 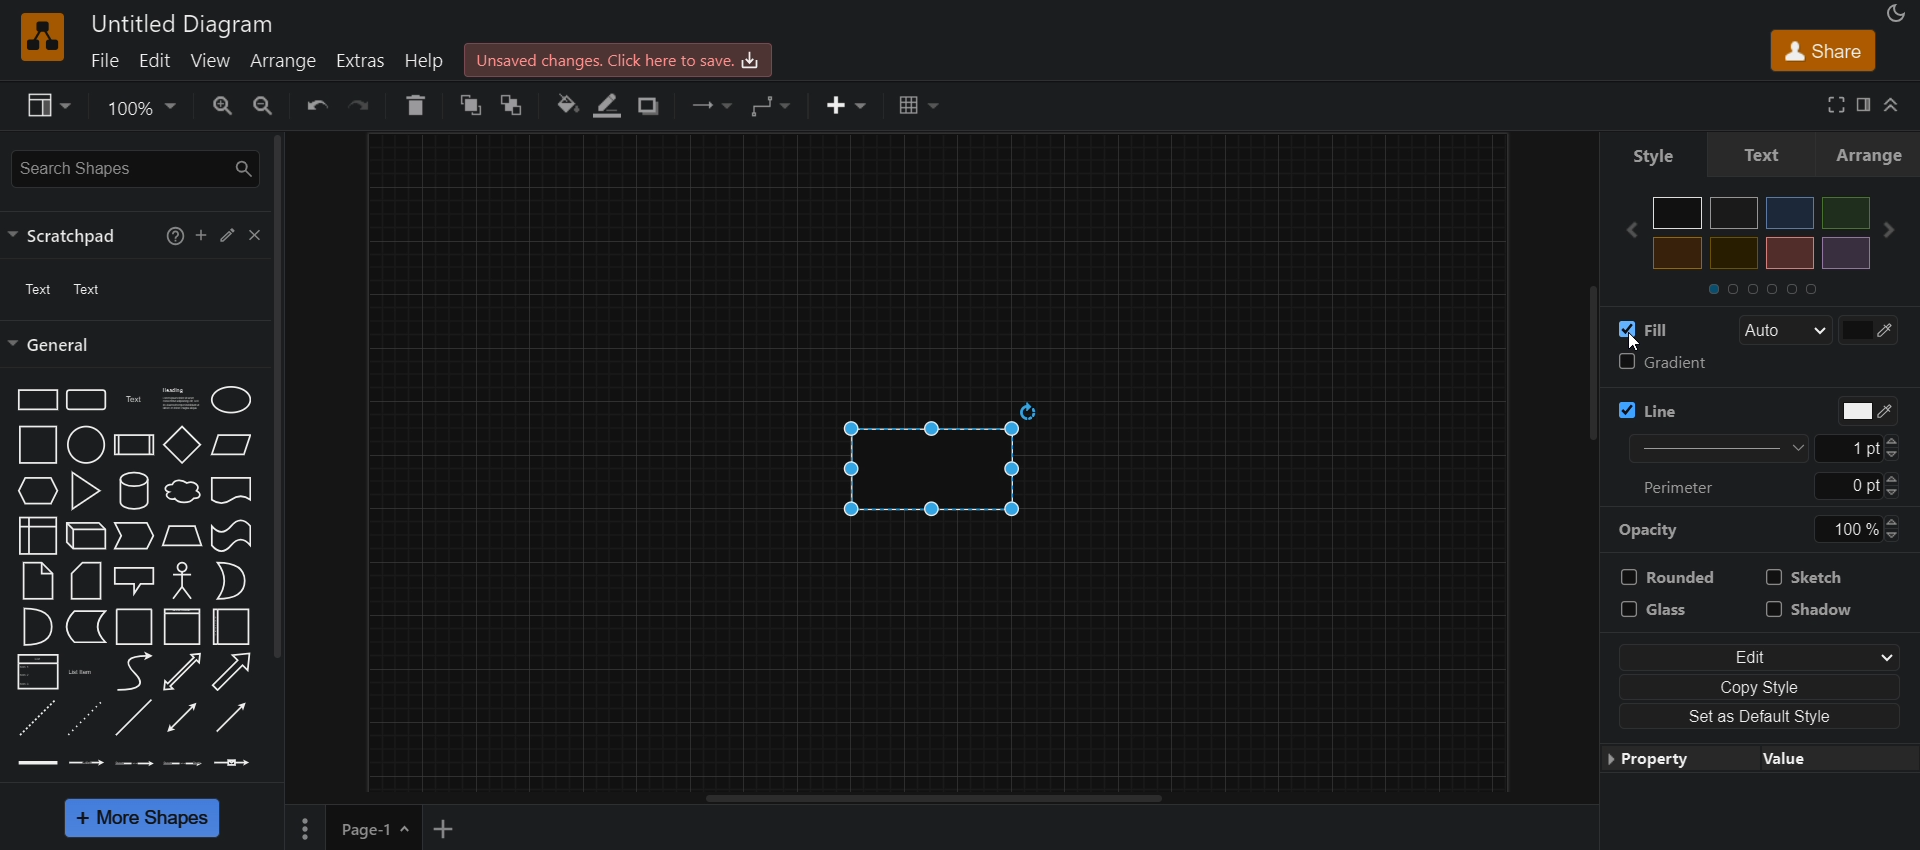 I want to click on fill , so click(x=1644, y=329).